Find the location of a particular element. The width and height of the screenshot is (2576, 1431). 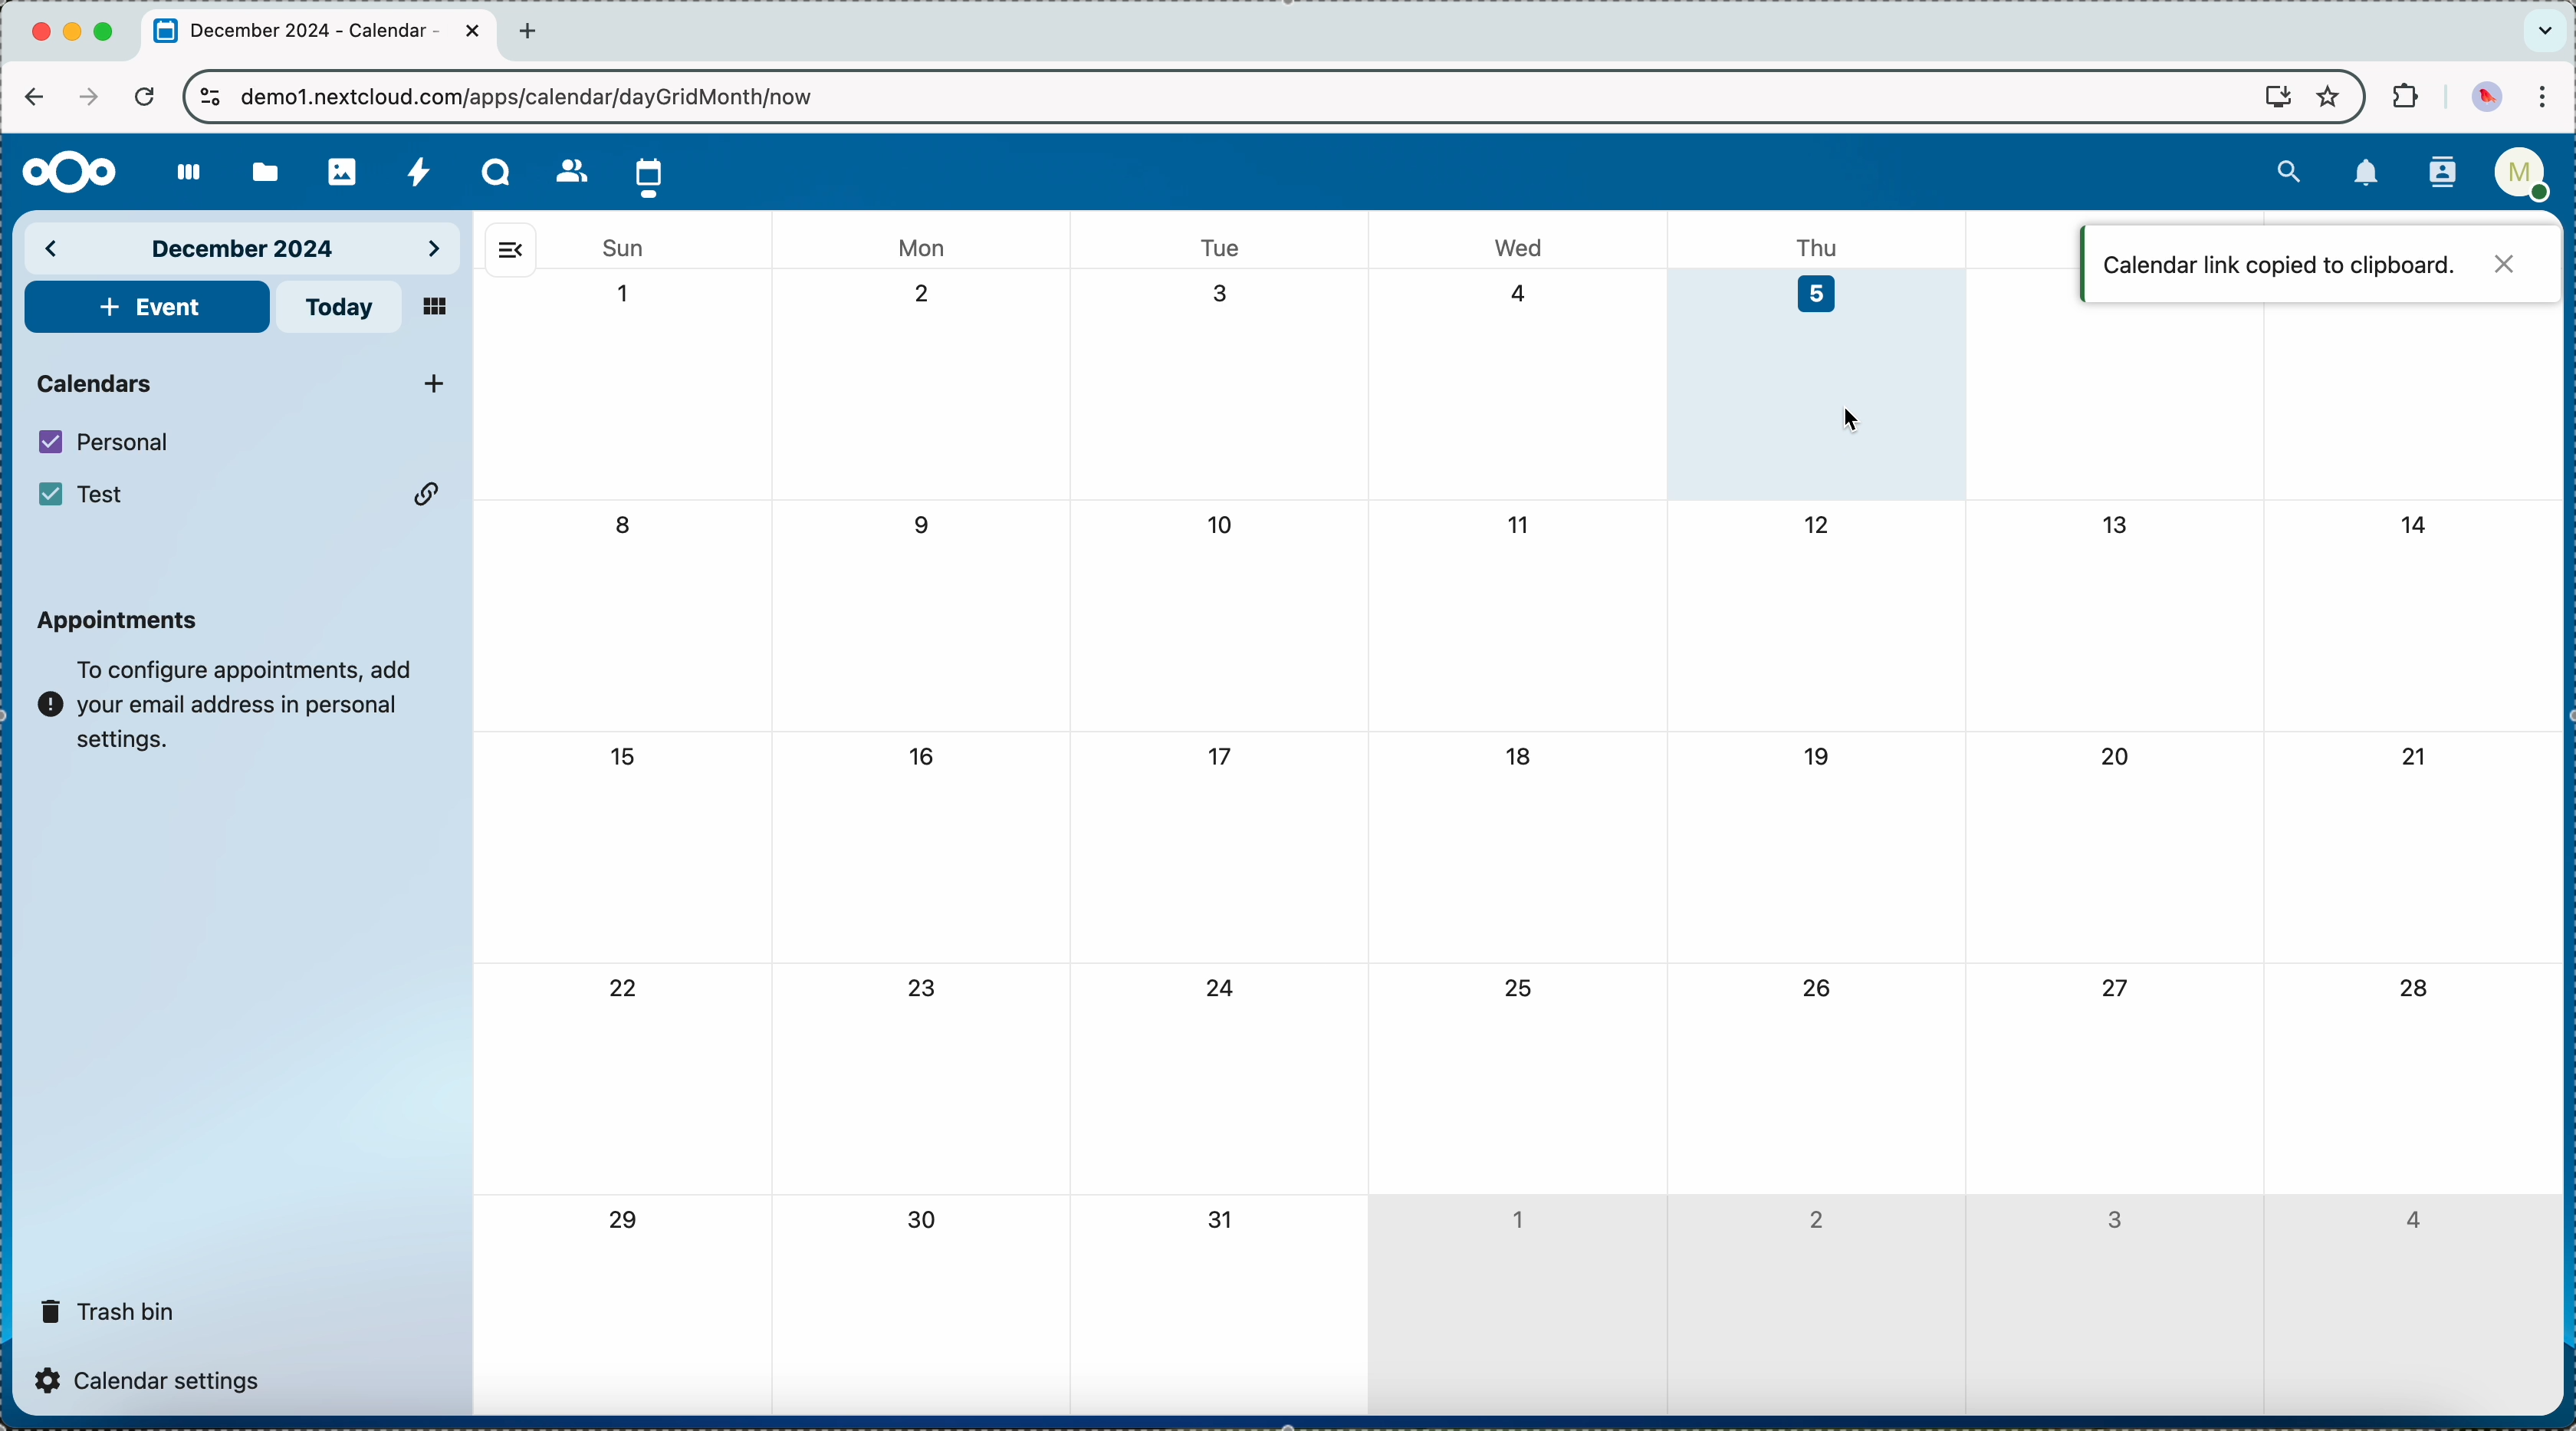

3 is located at coordinates (1223, 293).